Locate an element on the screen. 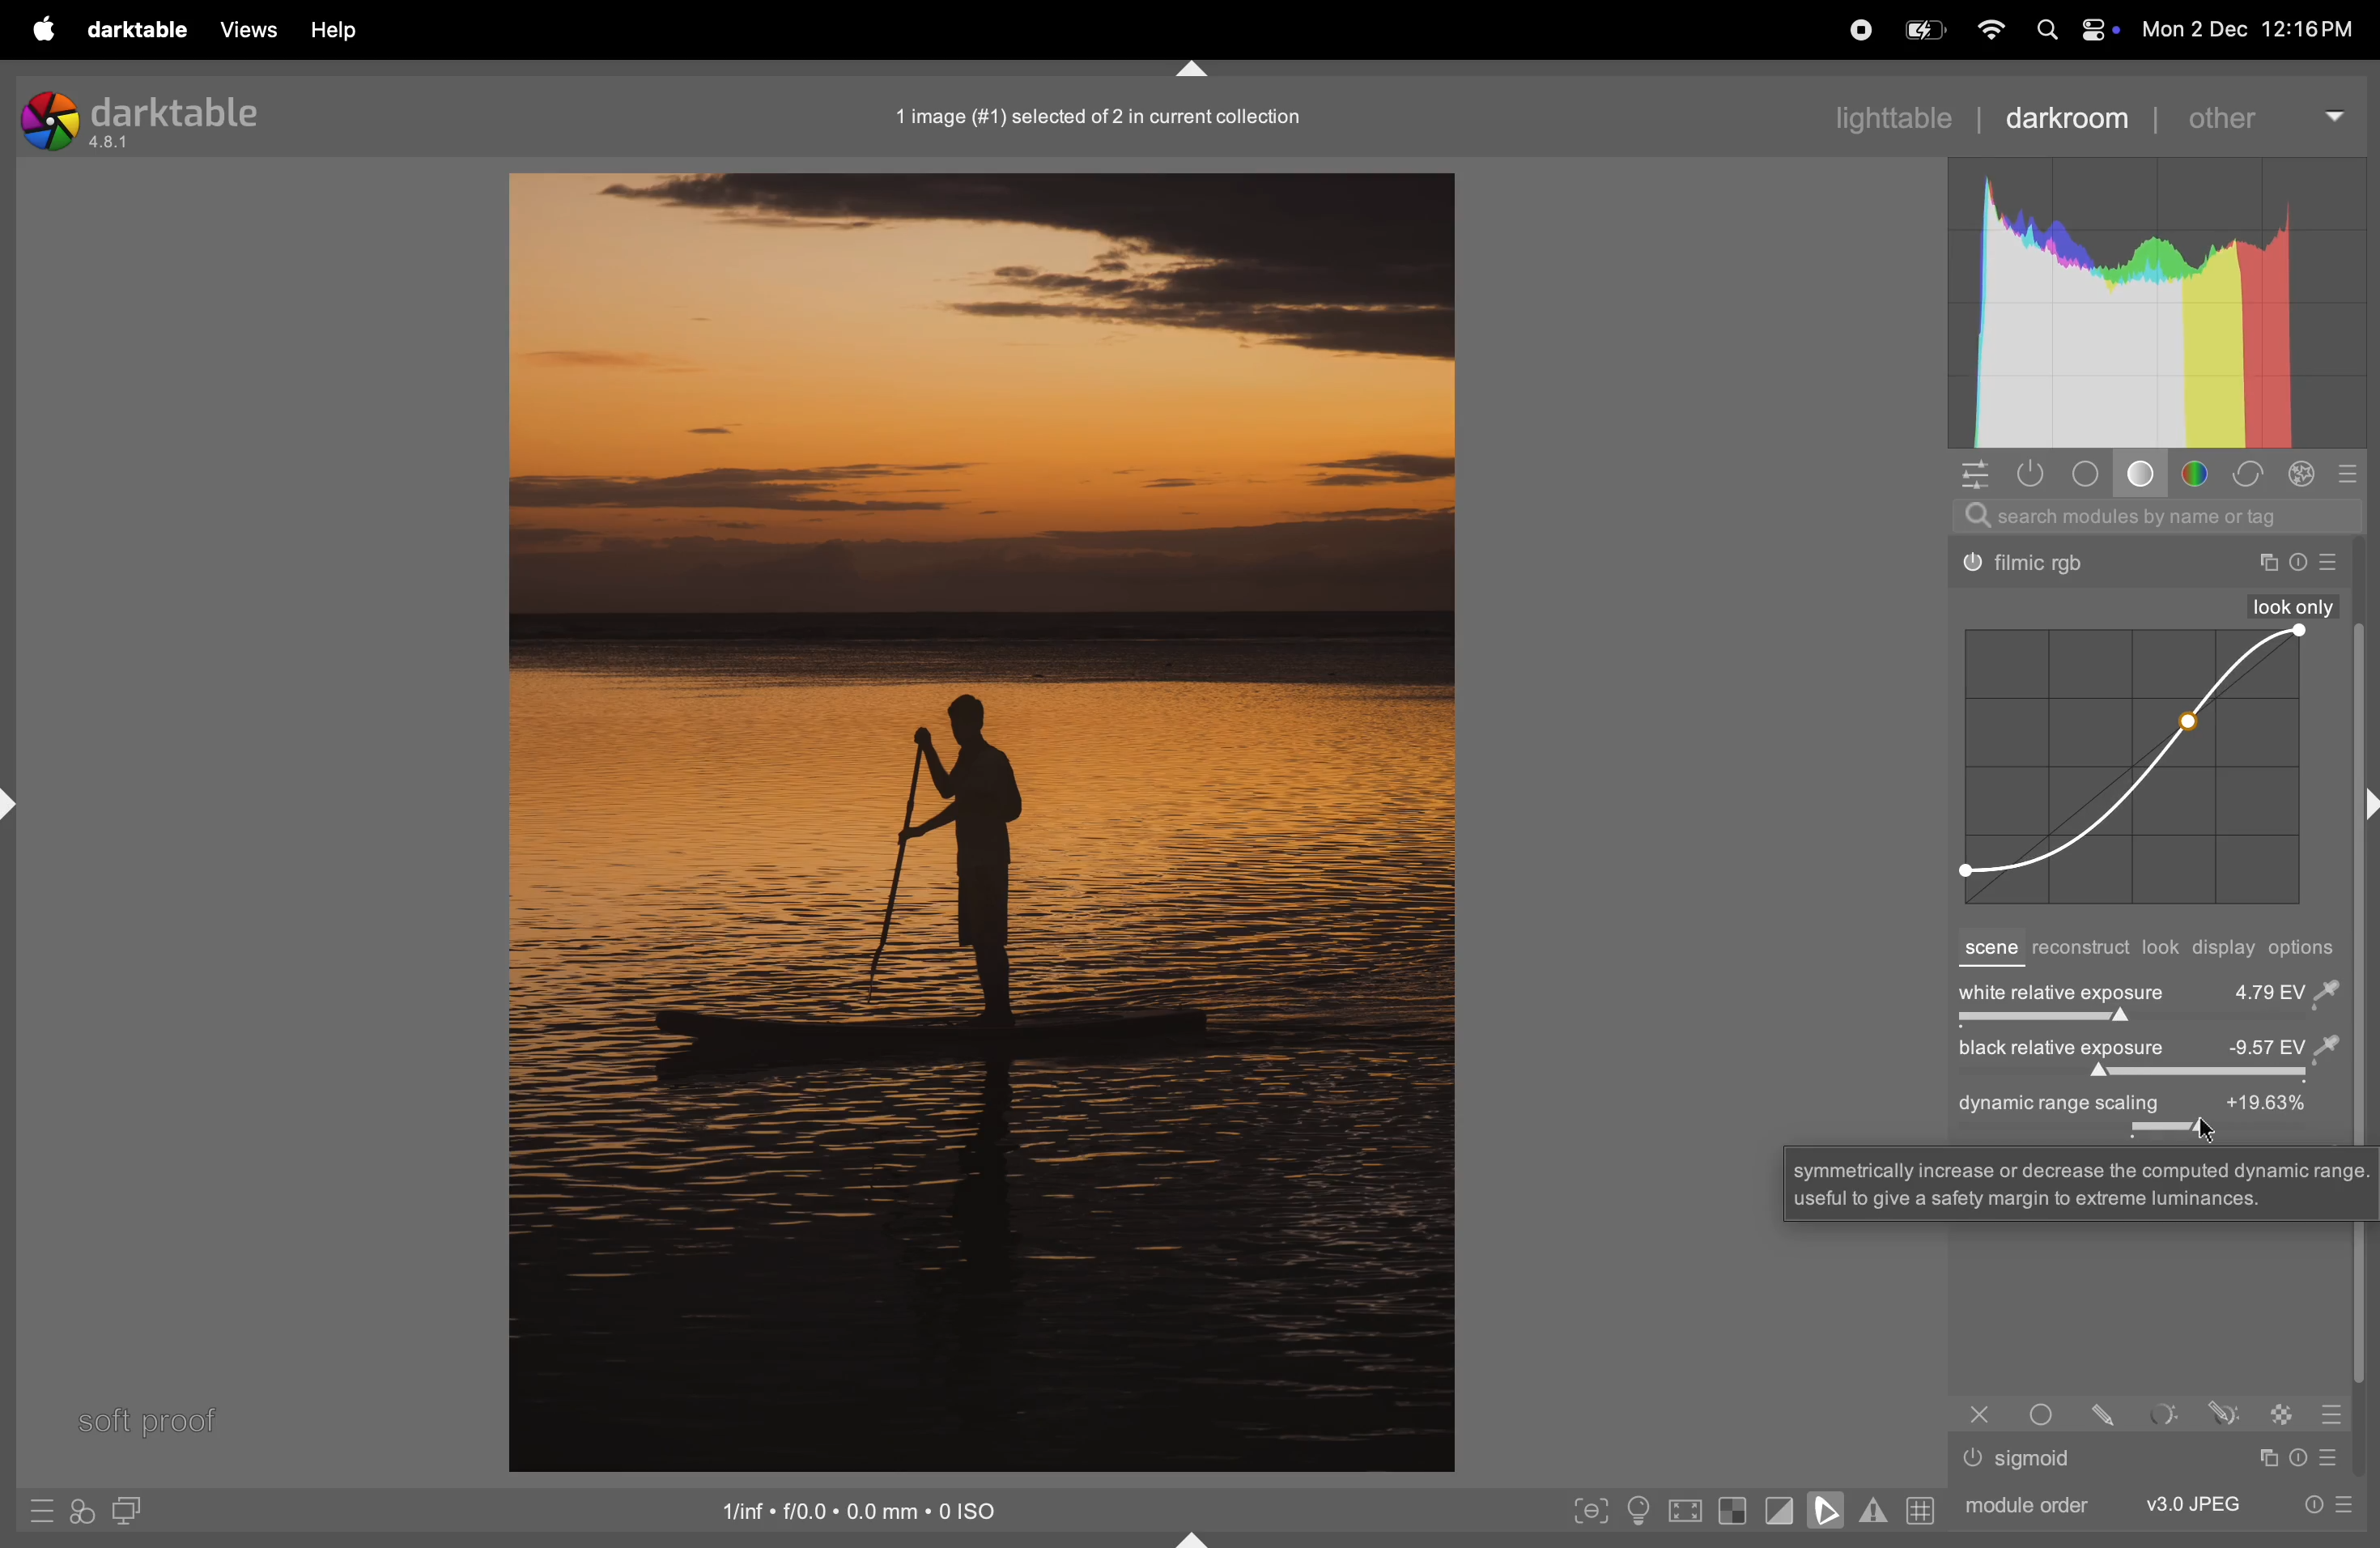 Image resolution: width=2380 pixels, height=1548 pixels. darktable is located at coordinates (136, 31).